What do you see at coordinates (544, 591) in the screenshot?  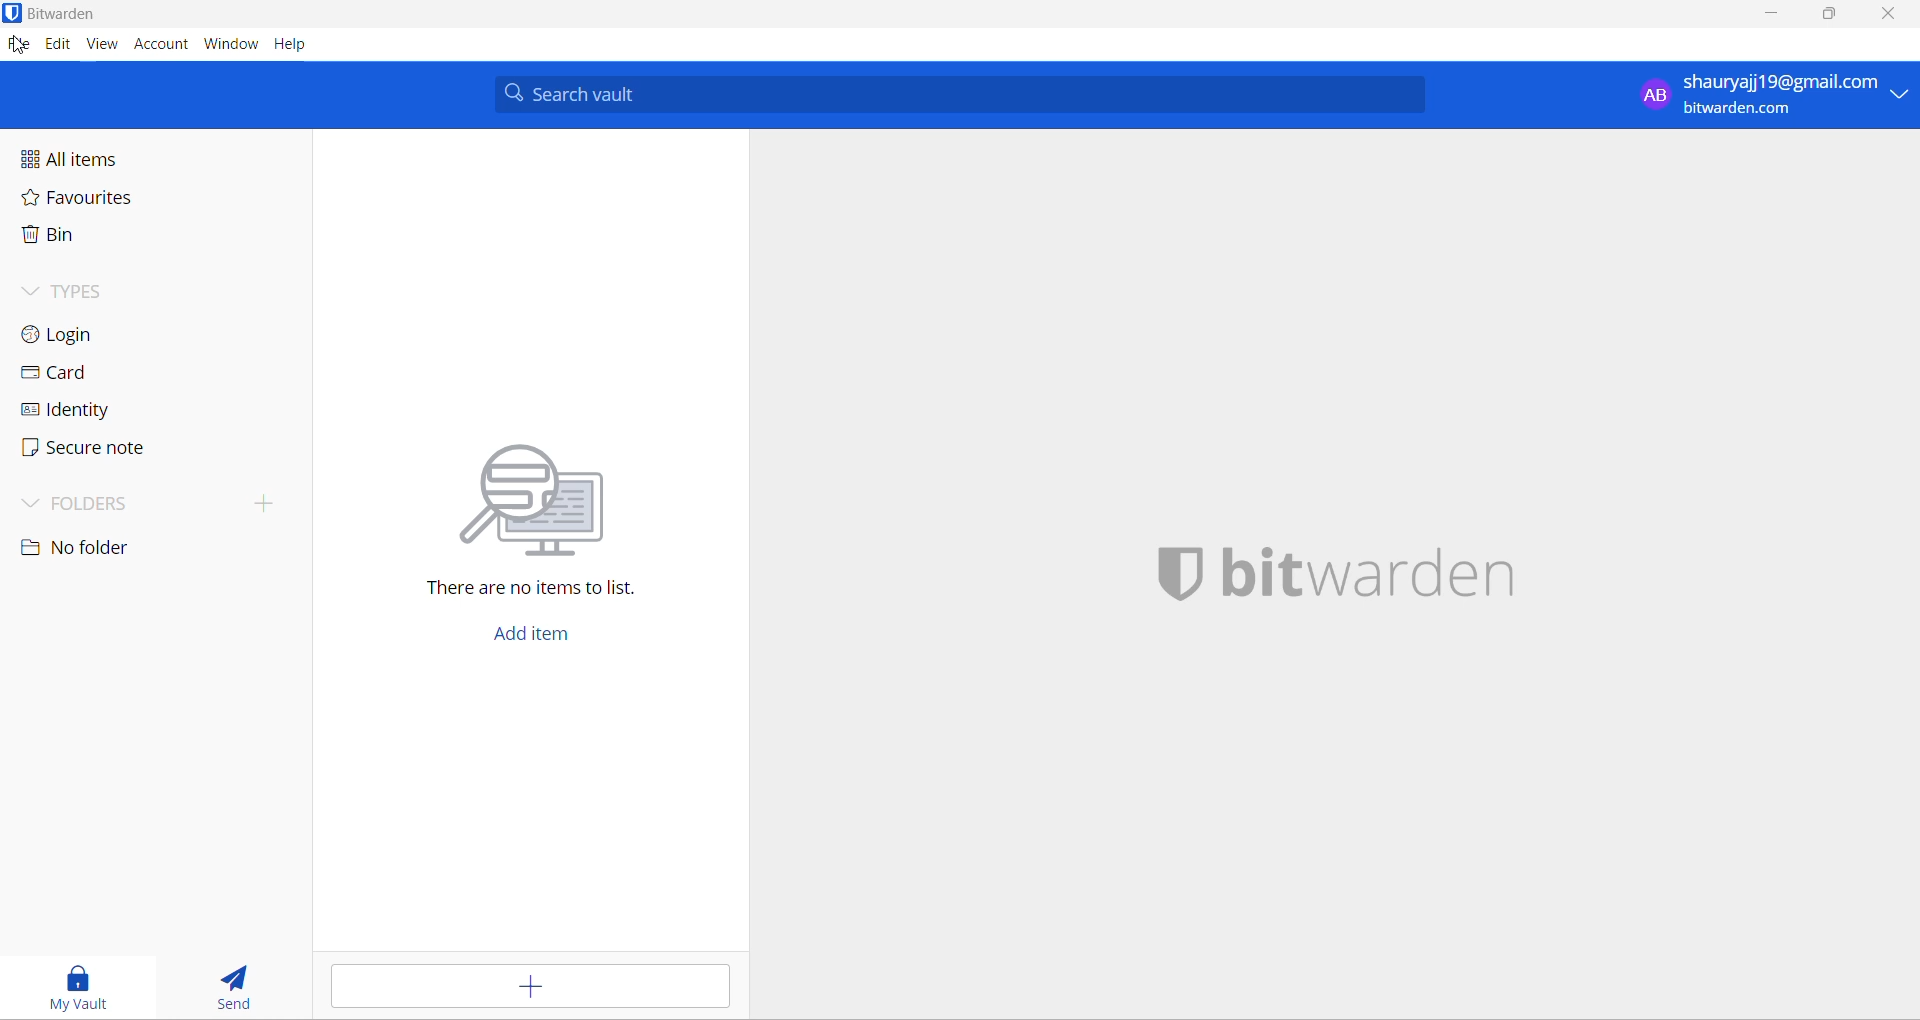 I see `sentence informing there are no items to list ` at bounding box center [544, 591].